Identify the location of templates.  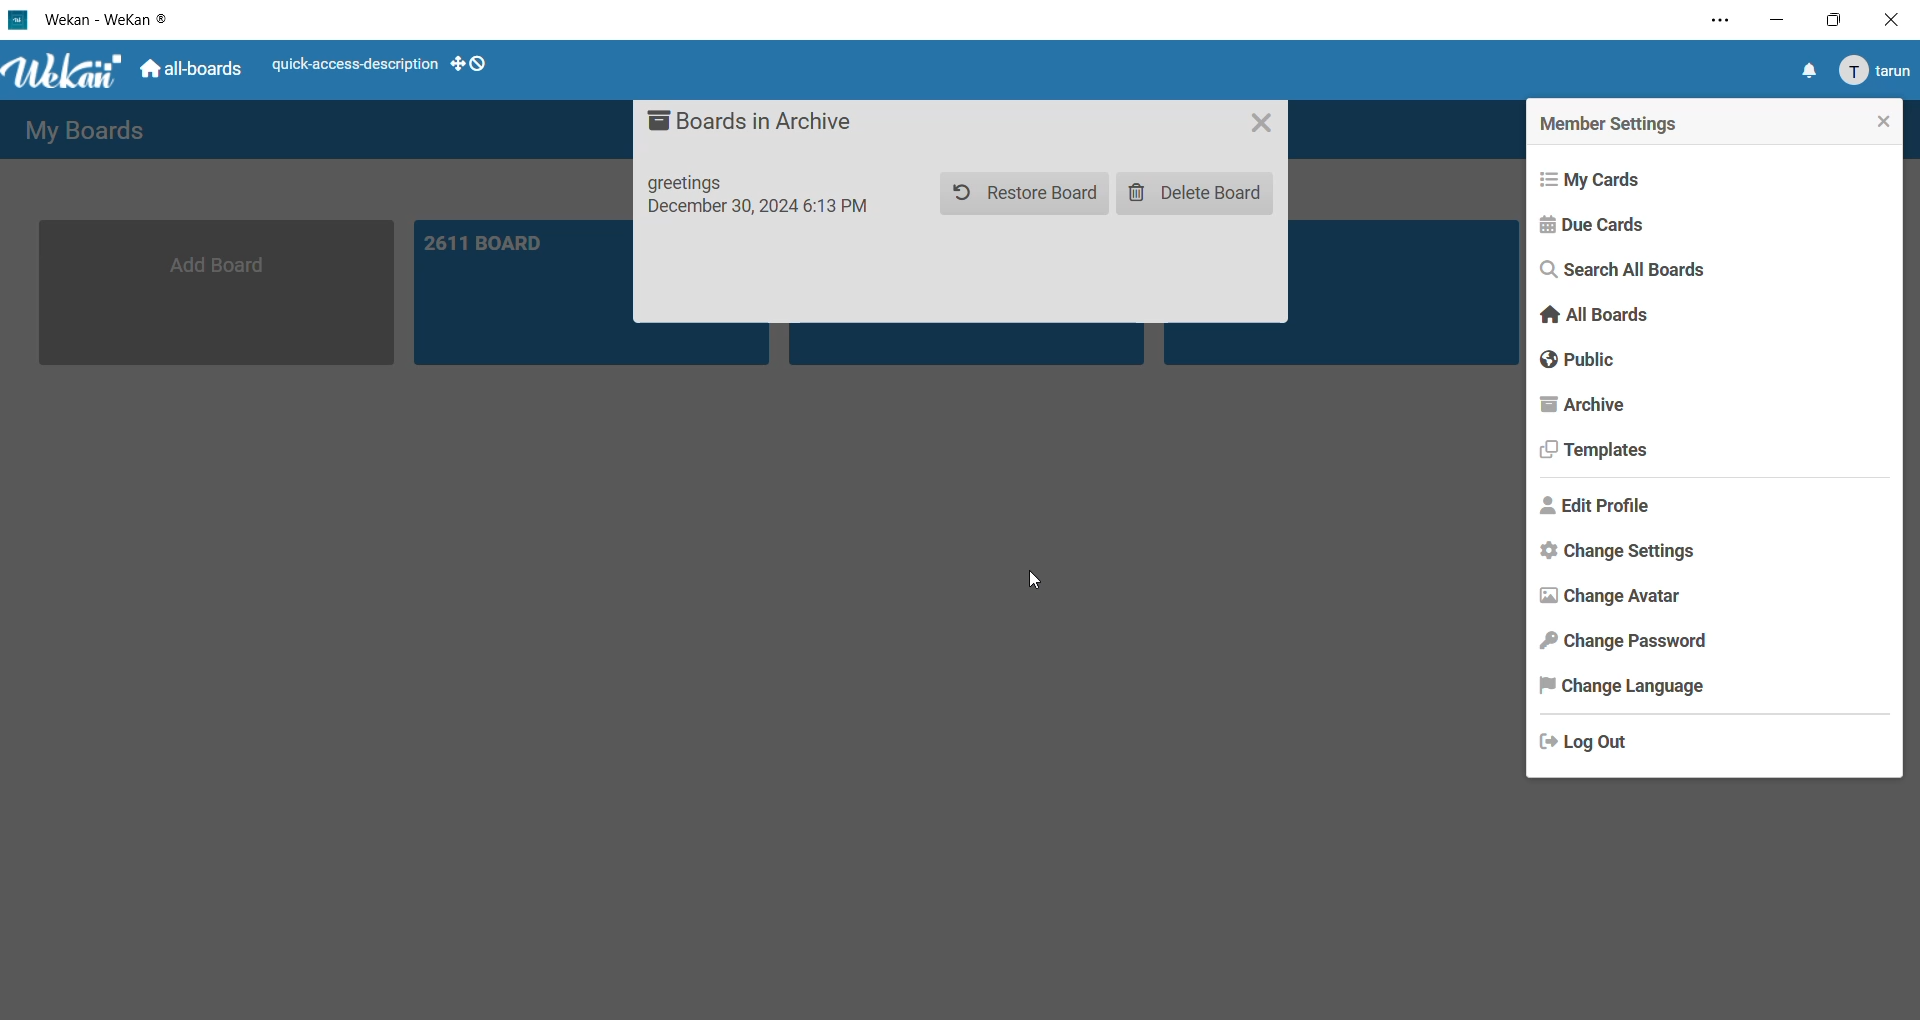
(1593, 452).